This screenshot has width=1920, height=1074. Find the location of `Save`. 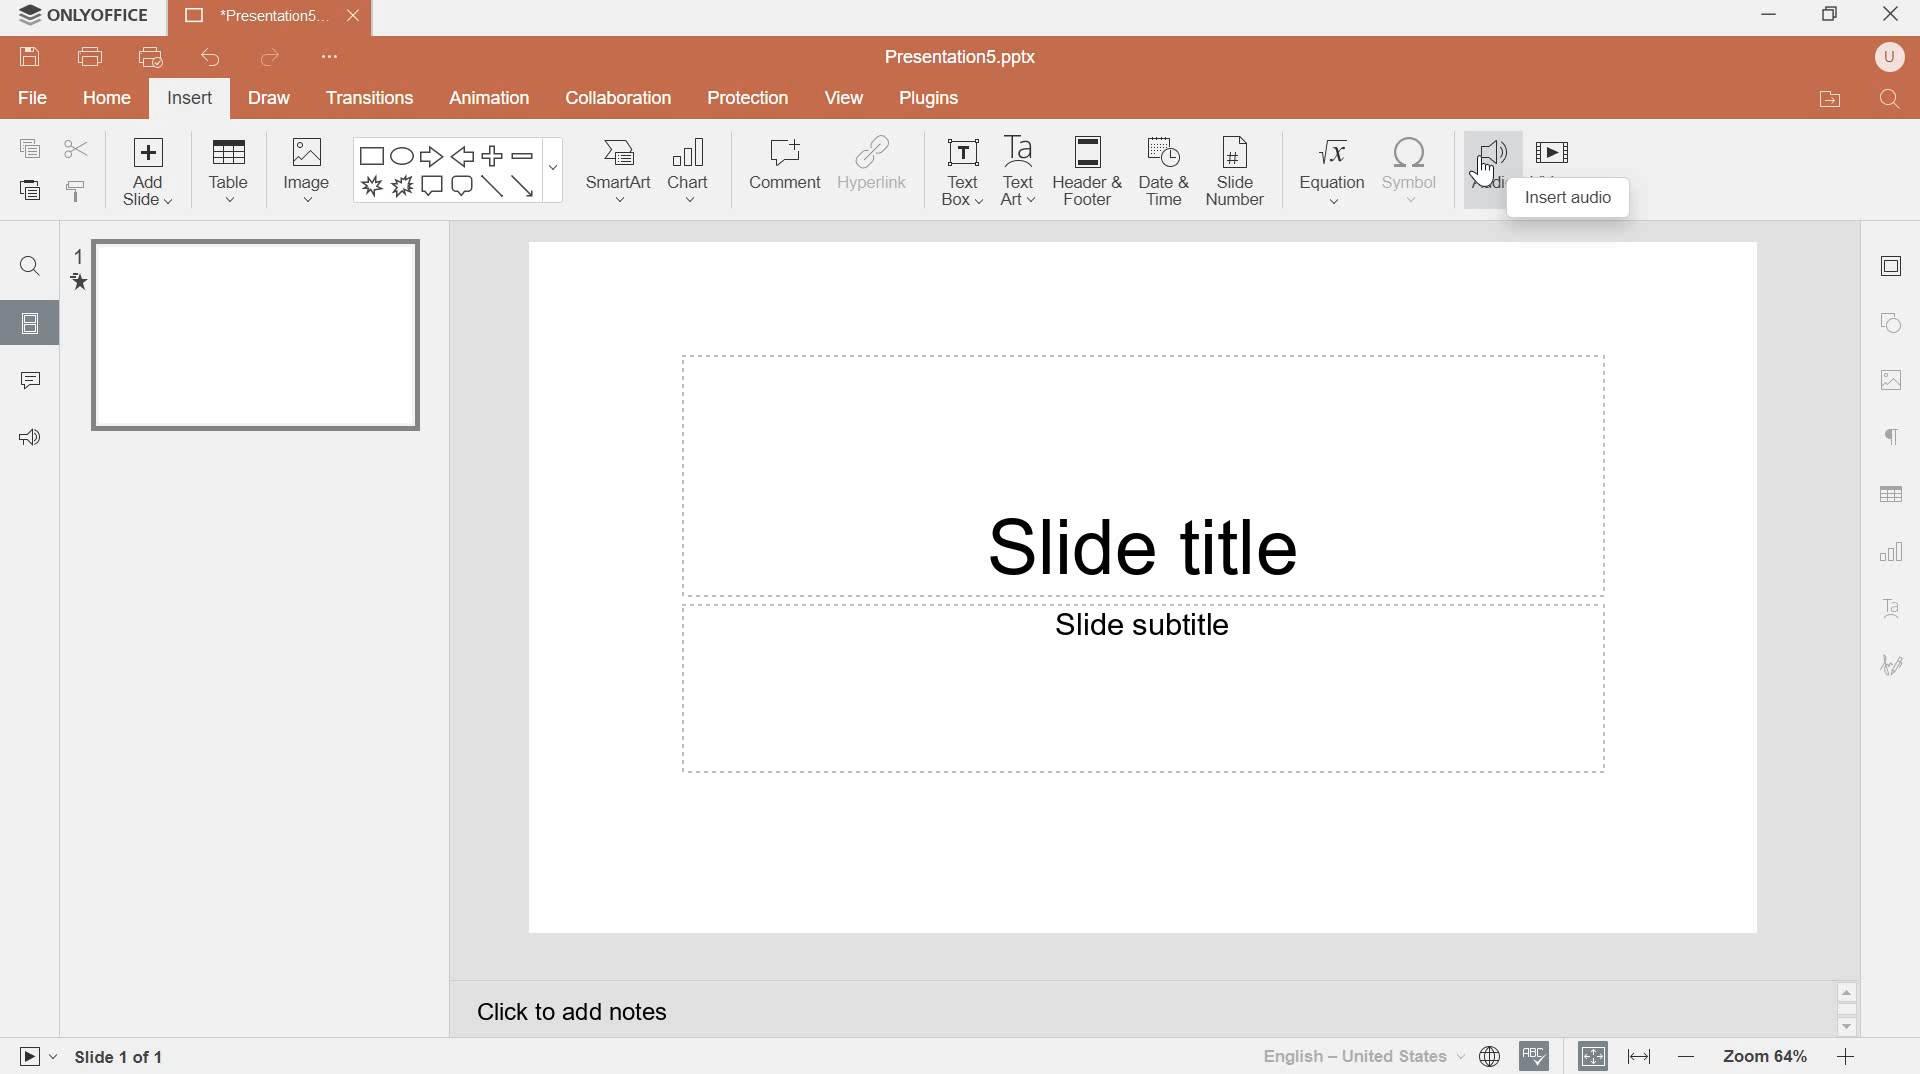

Save is located at coordinates (28, 58).